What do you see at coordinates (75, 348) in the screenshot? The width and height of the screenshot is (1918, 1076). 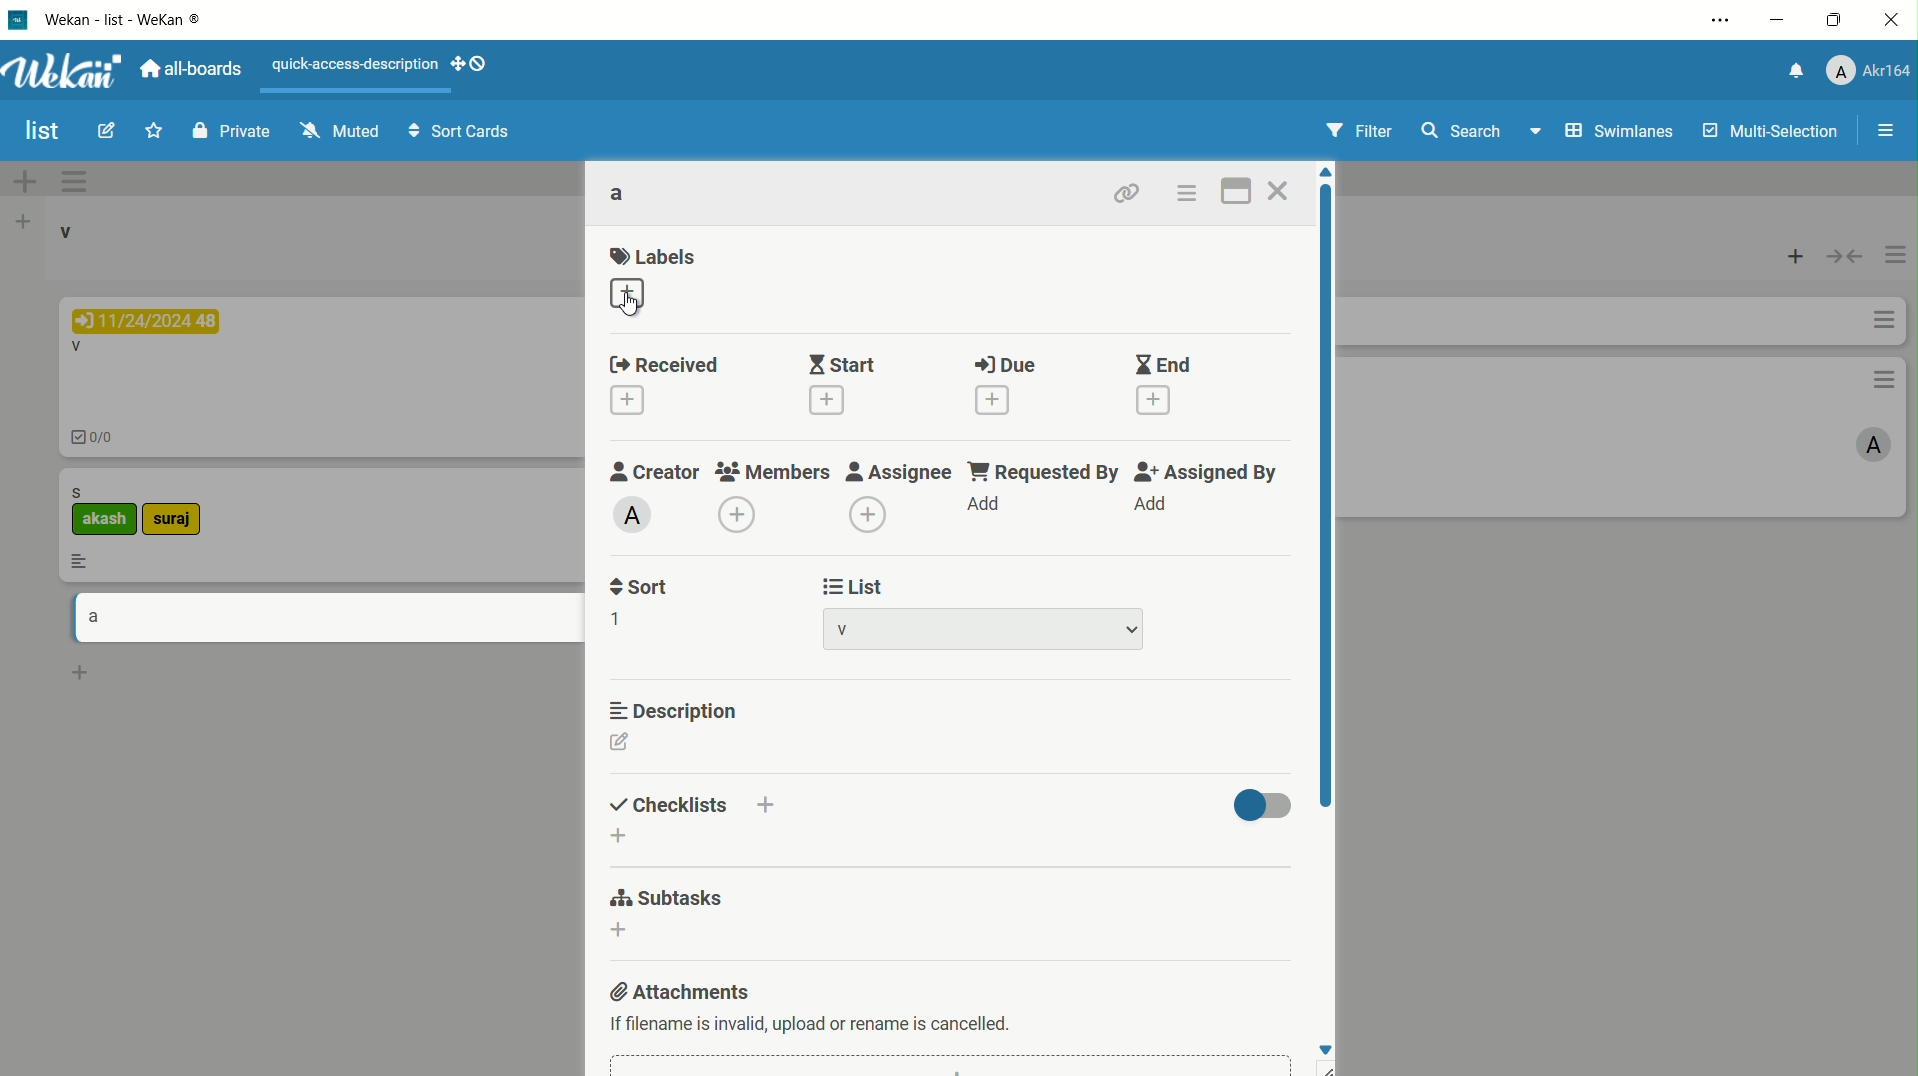 I see `V` at bounding box center [75, 348].